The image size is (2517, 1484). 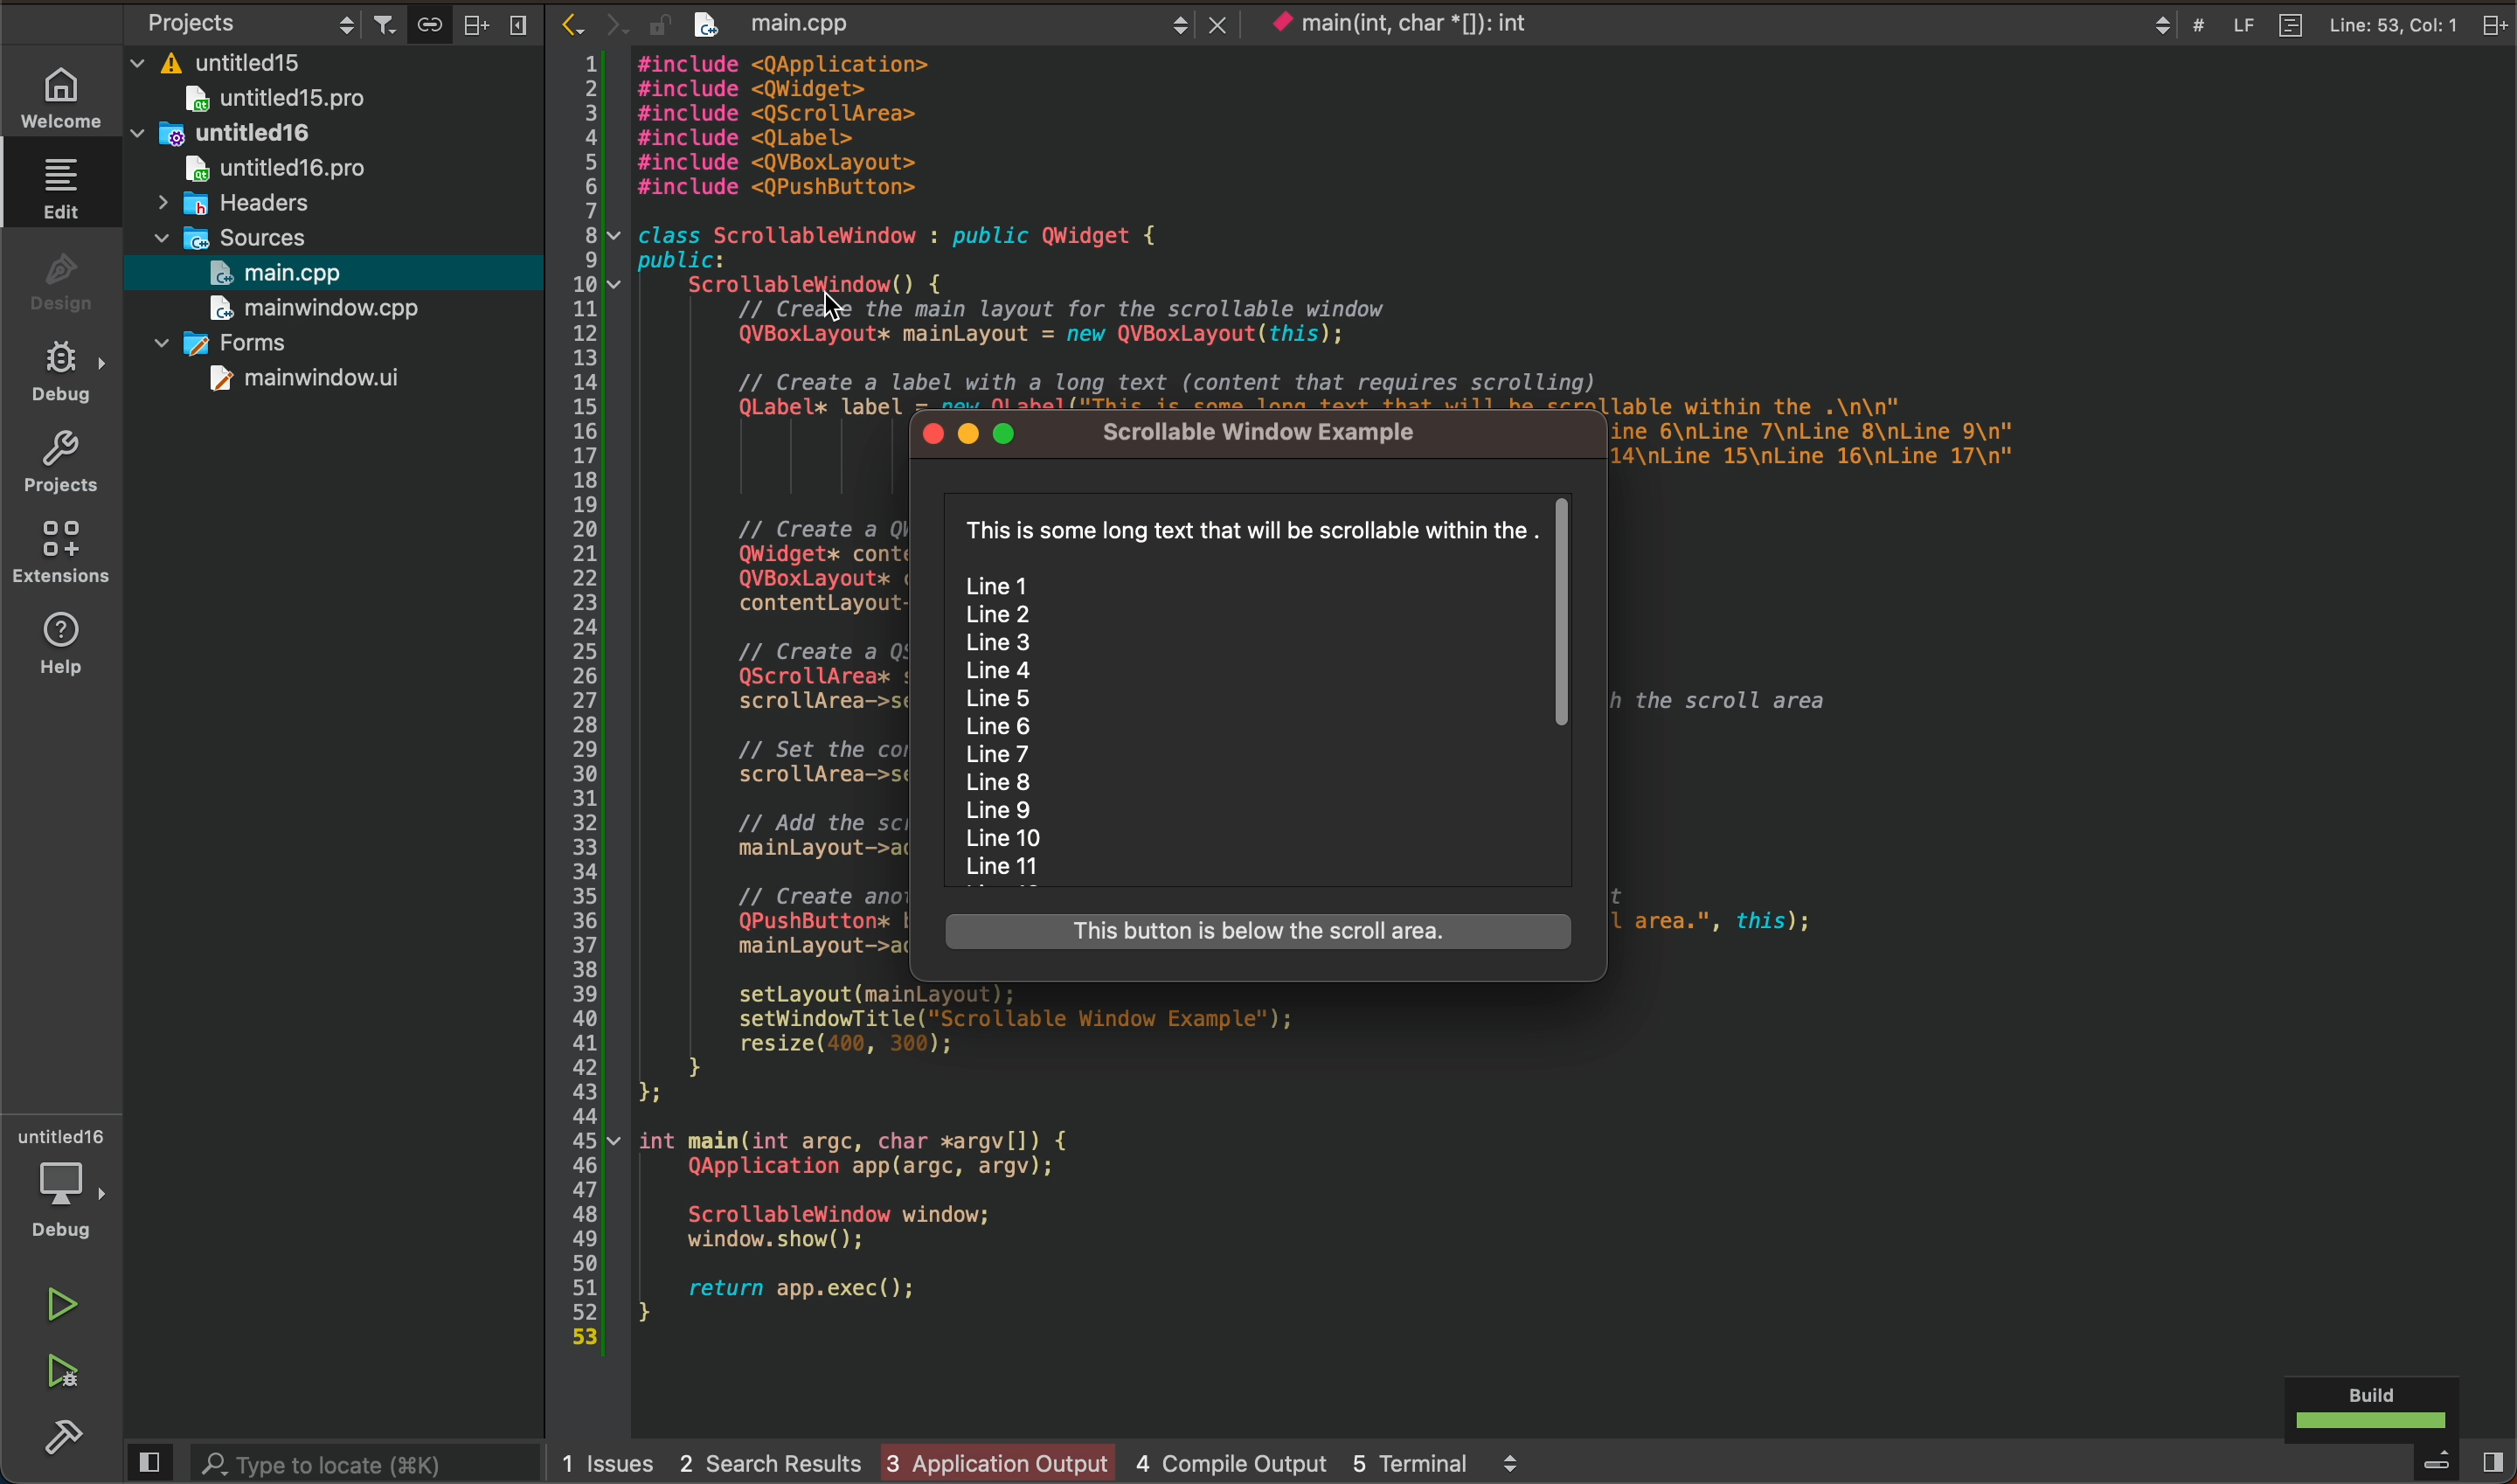 I want to click on extensions, so click(x=62, y=551).